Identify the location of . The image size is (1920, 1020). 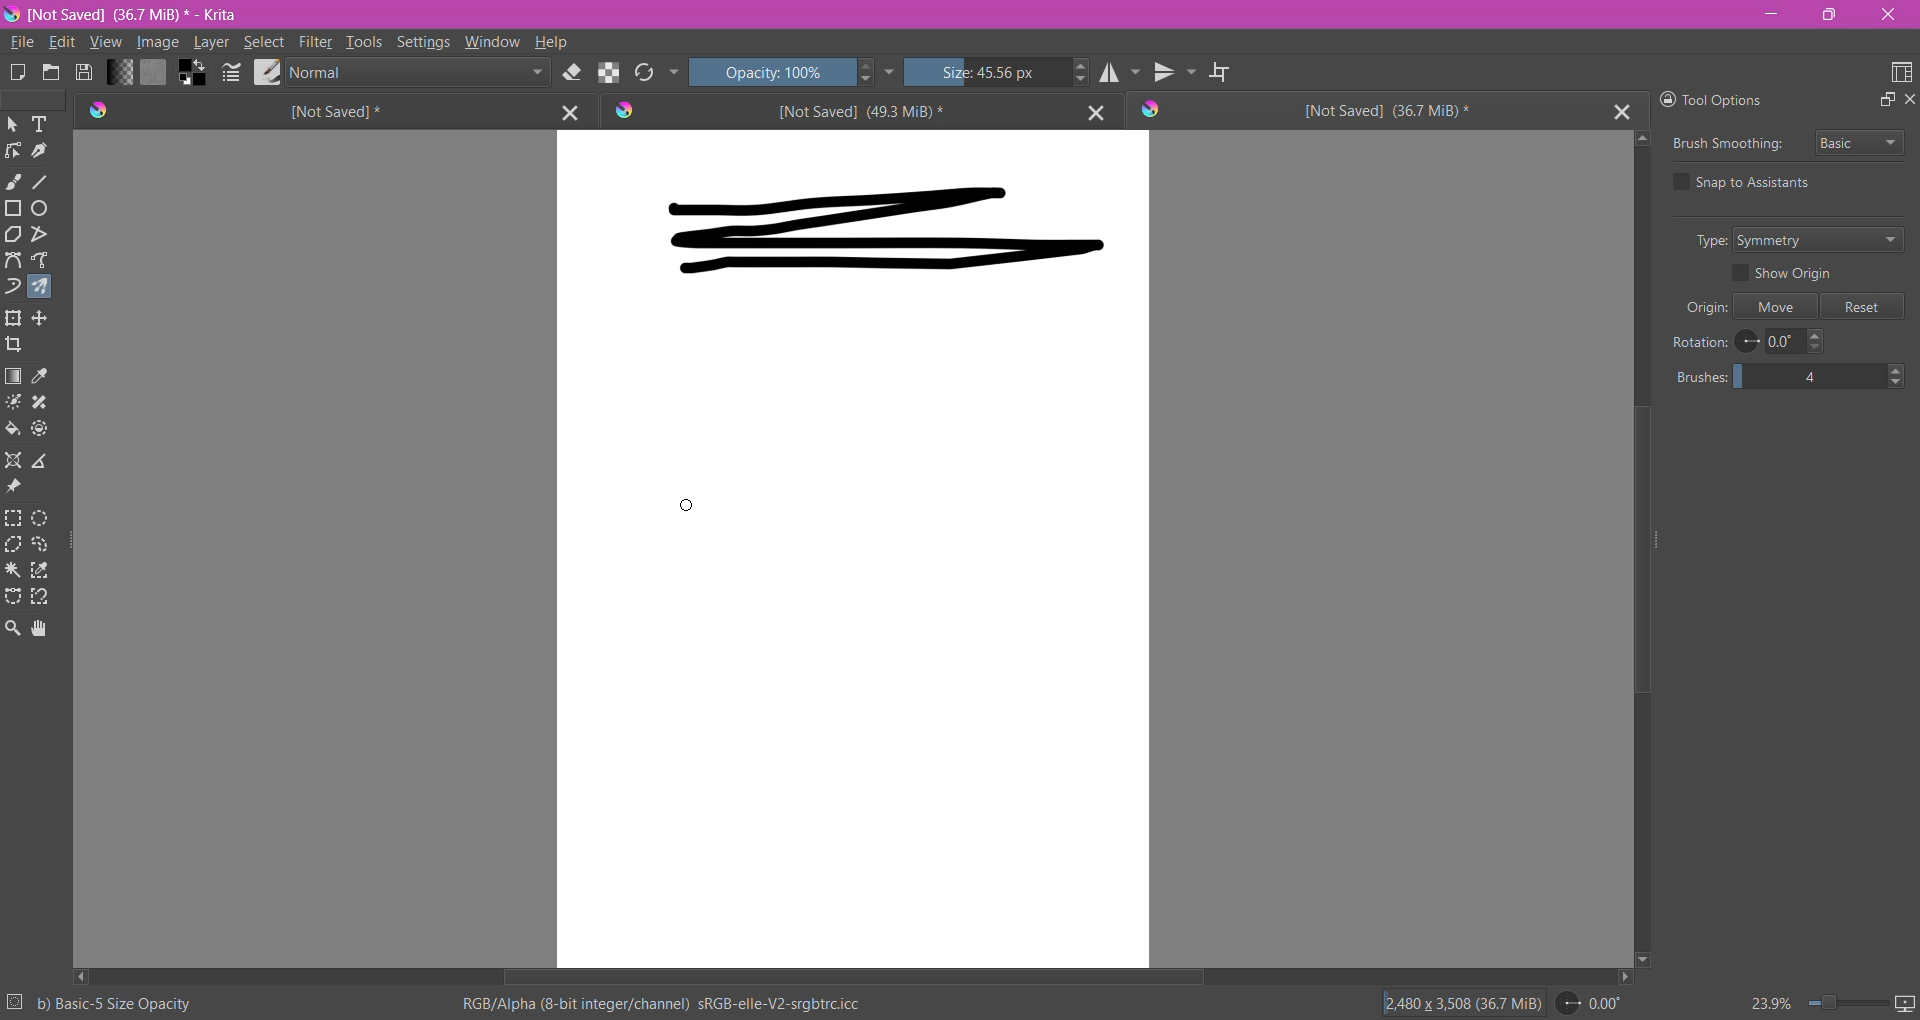
(422, 43).